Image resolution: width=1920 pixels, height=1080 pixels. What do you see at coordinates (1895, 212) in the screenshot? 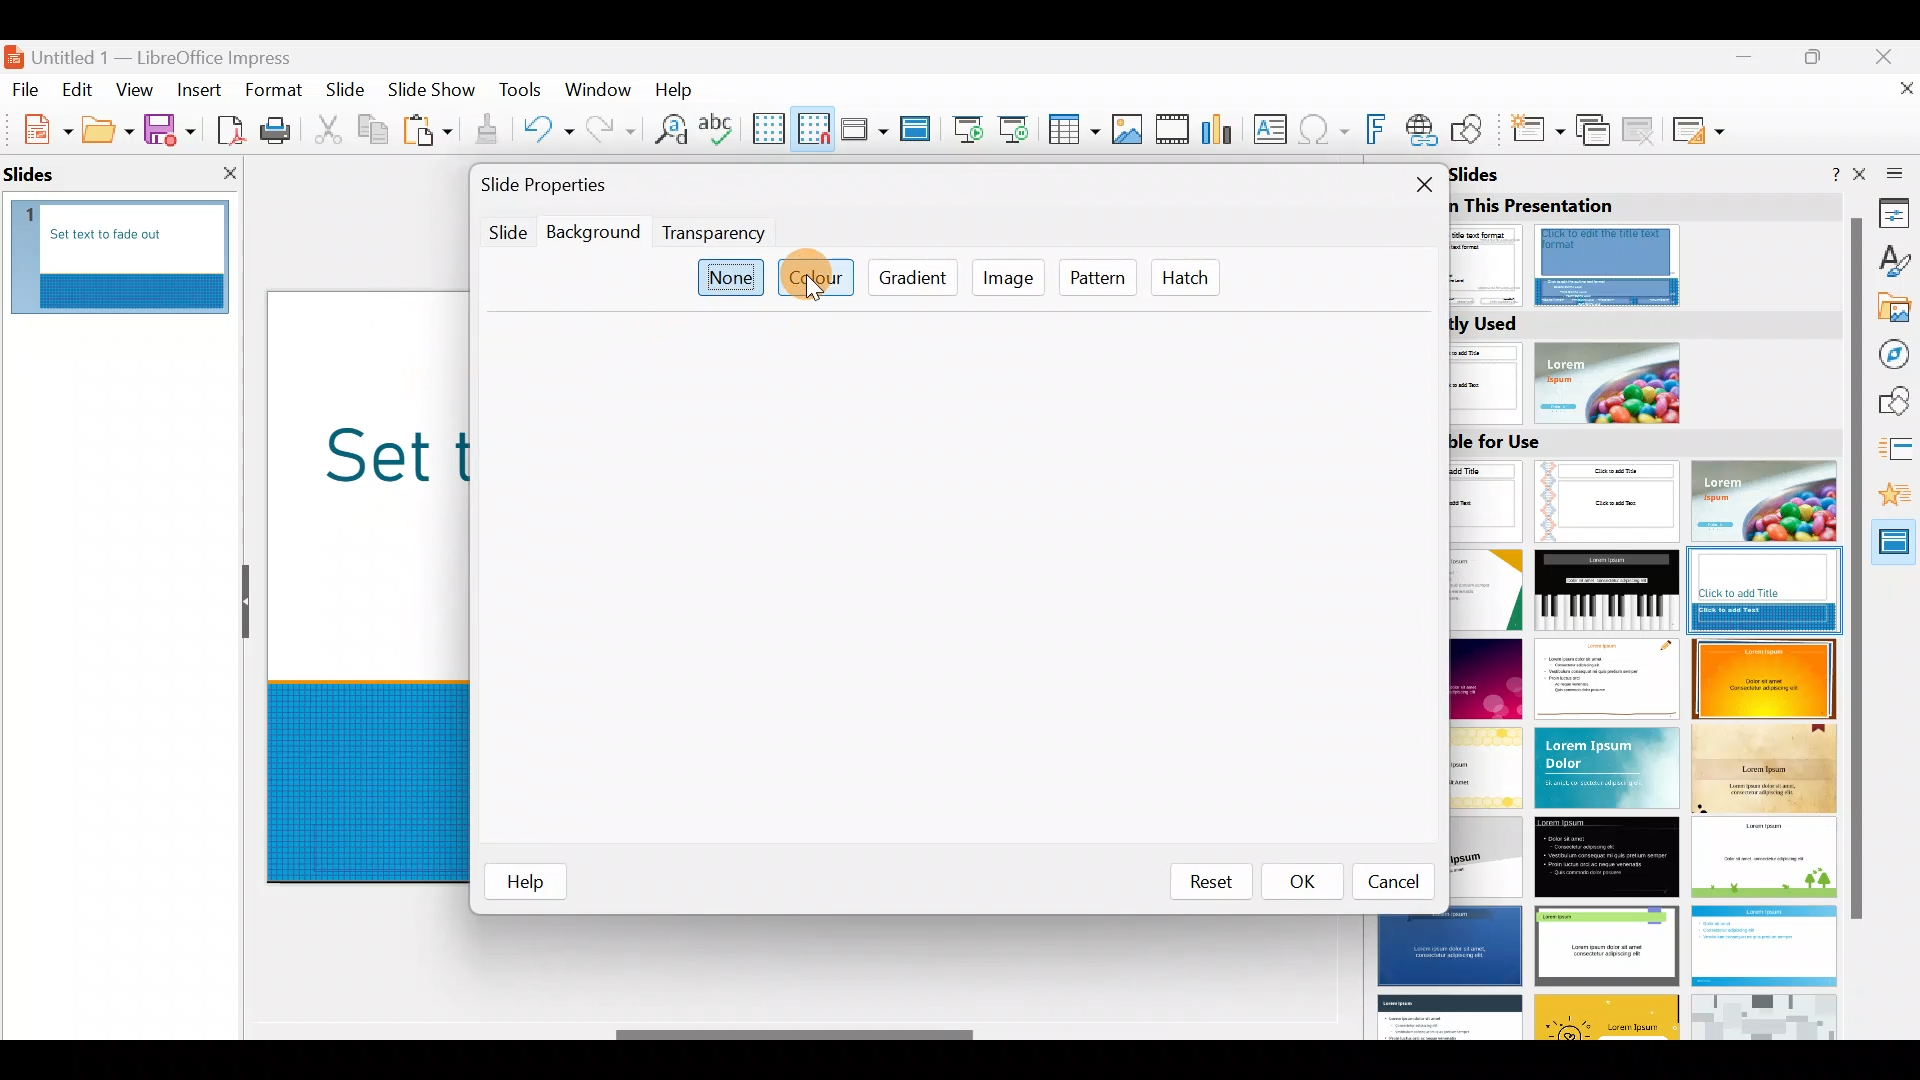
I see `Properties` at bounding box center [1895, 212].